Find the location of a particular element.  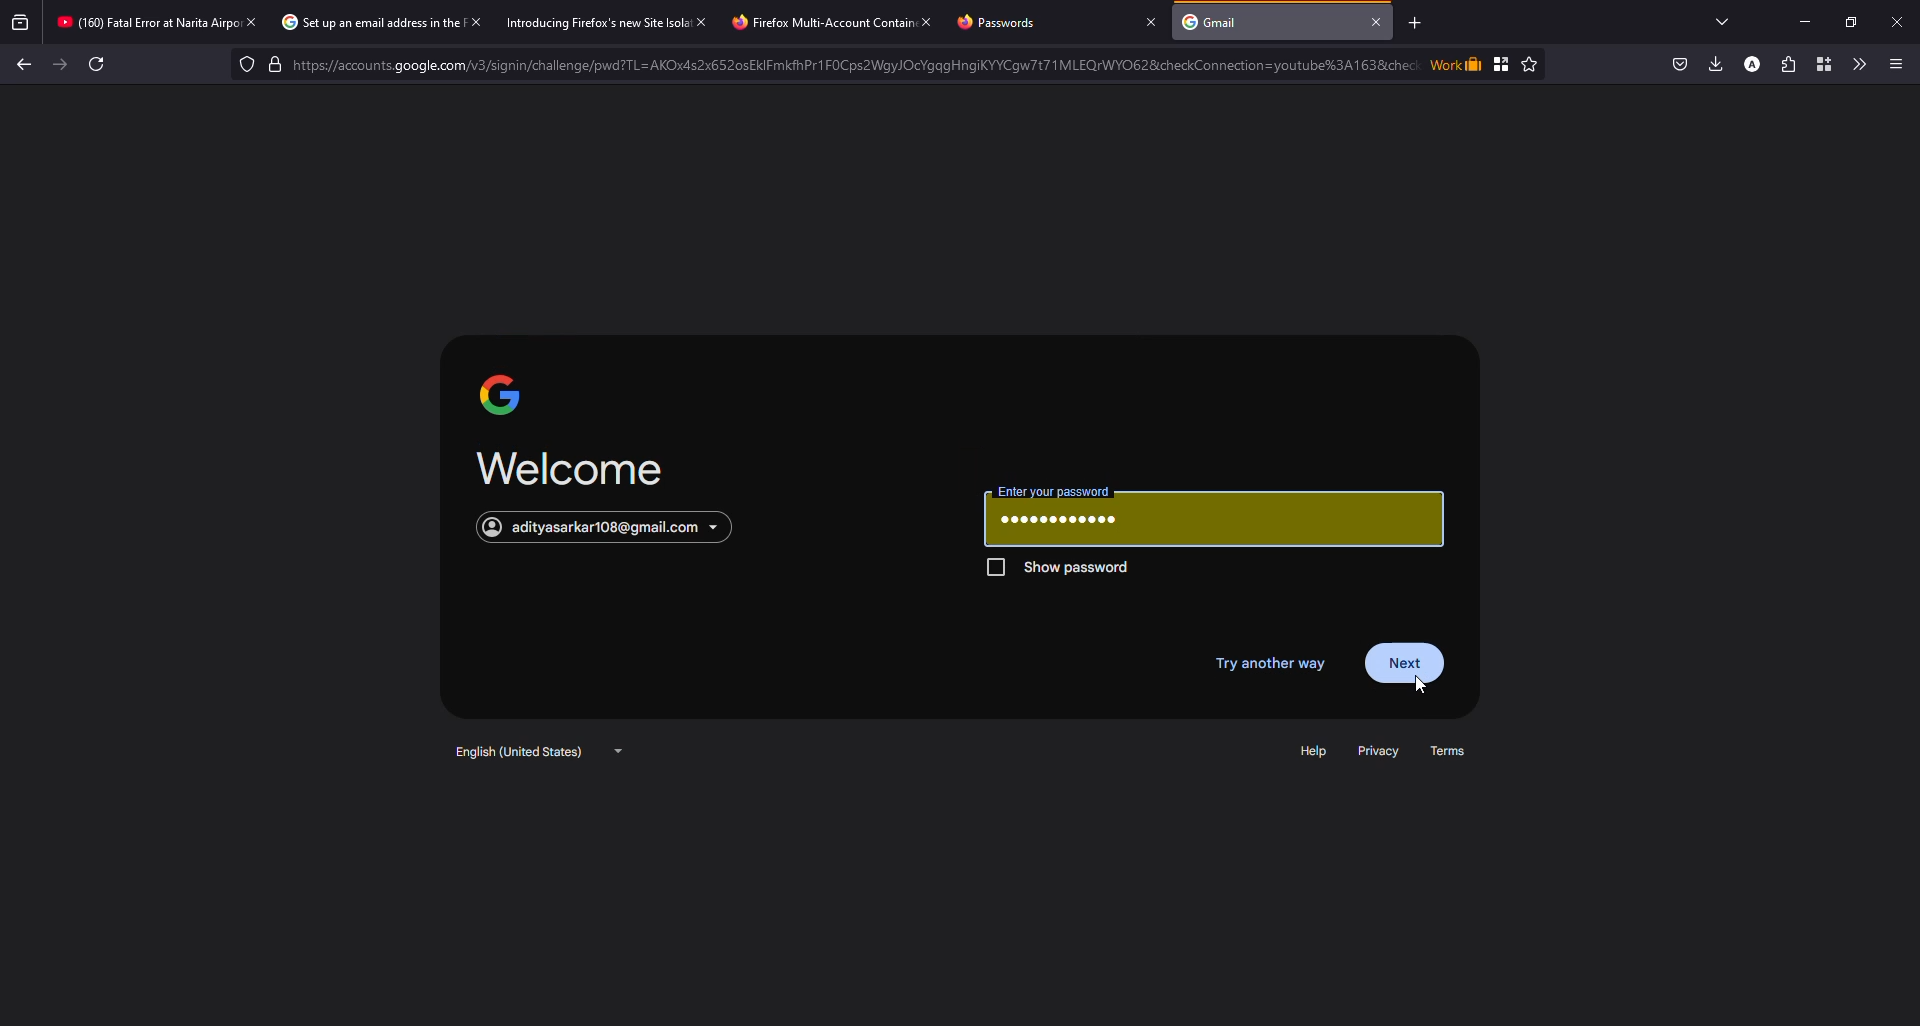

welcome is located at coordinates (568, 468).